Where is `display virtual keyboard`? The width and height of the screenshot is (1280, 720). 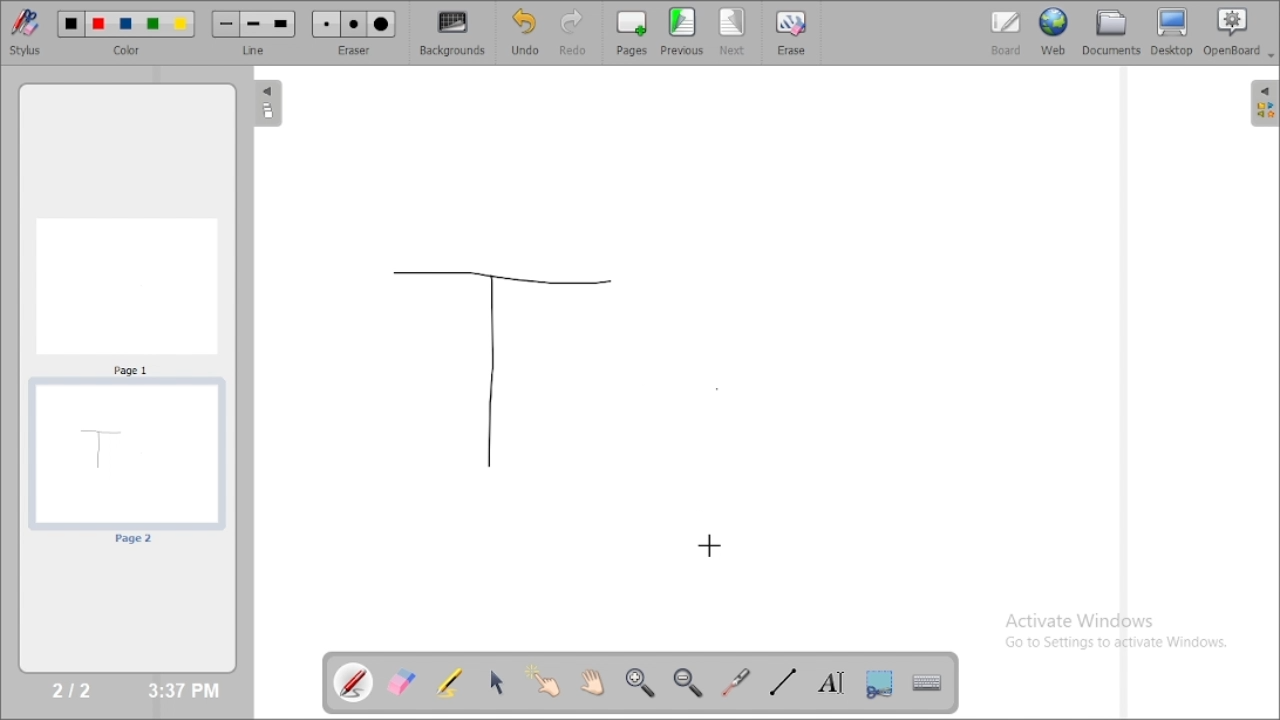 display virtual keyboard is located at coordinates (926, 682).